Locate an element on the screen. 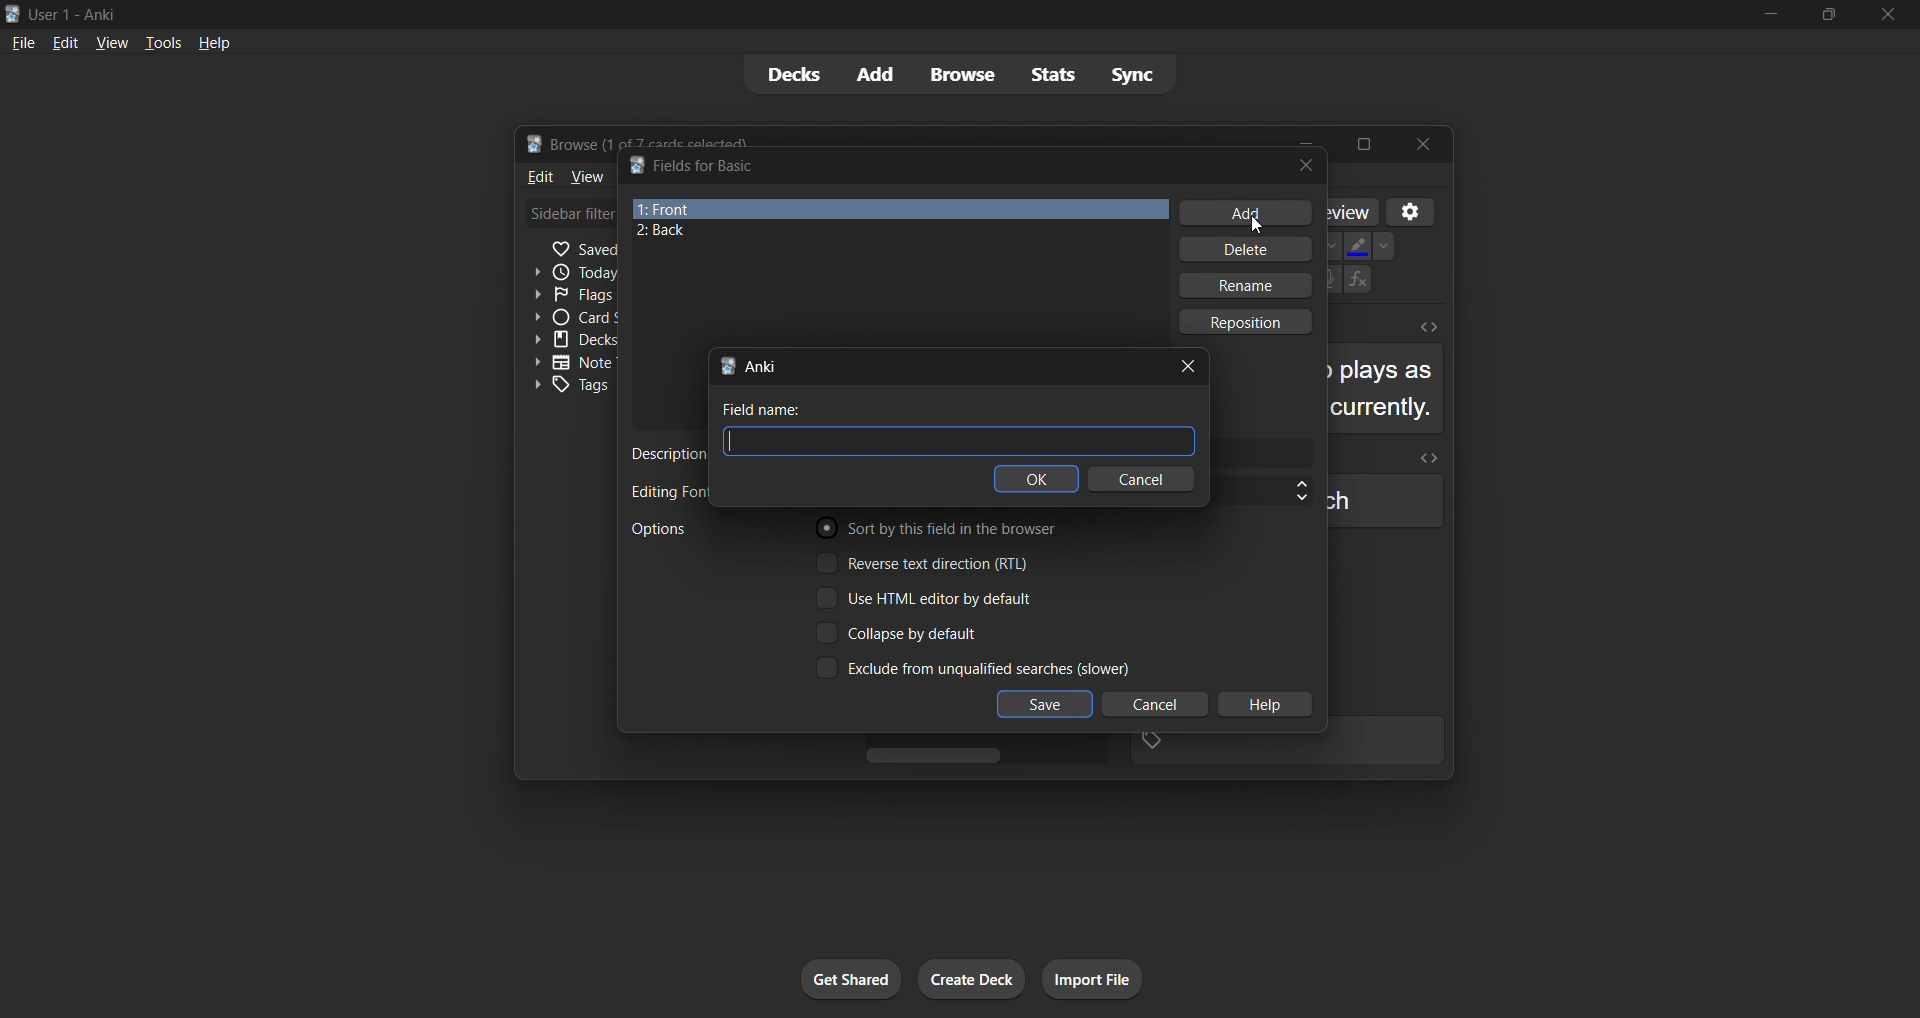 The width and height of the screenshot is (1920, 1018). help is located at coordinates (211, 44).